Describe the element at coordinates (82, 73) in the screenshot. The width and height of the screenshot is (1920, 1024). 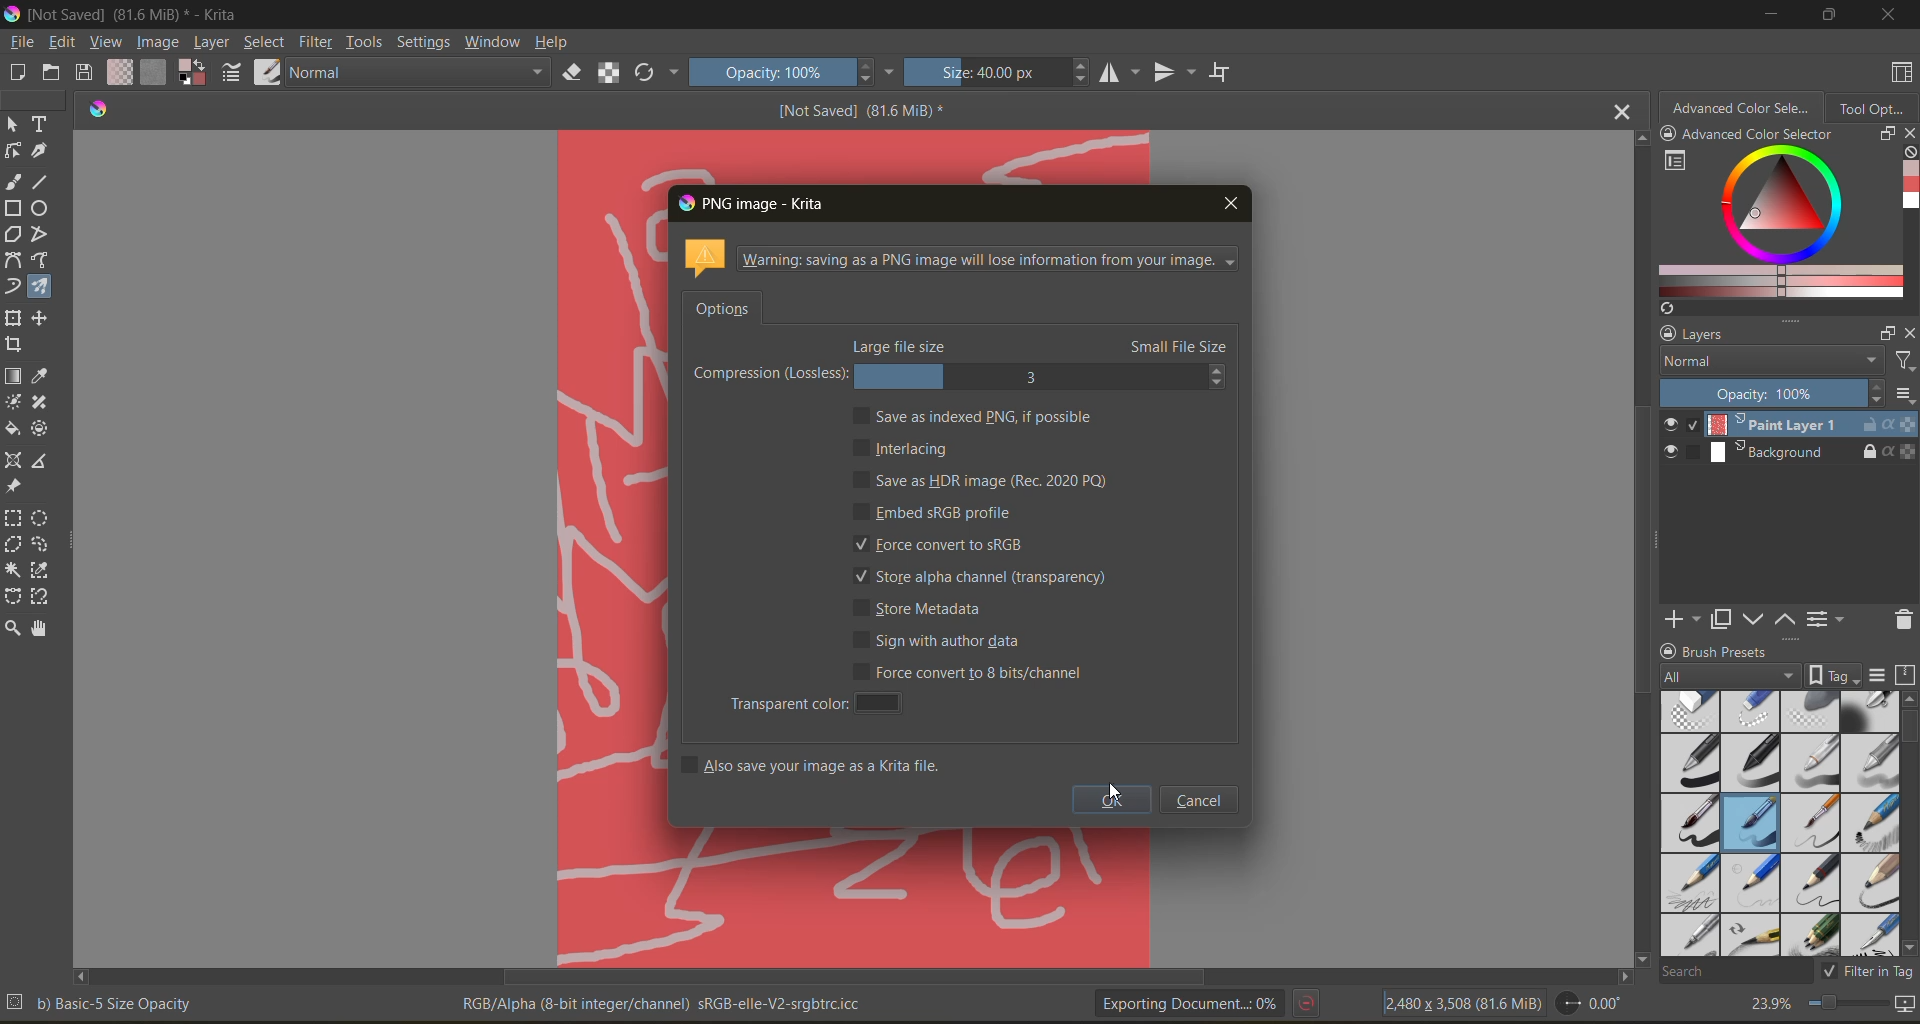
I see `save` at that location.